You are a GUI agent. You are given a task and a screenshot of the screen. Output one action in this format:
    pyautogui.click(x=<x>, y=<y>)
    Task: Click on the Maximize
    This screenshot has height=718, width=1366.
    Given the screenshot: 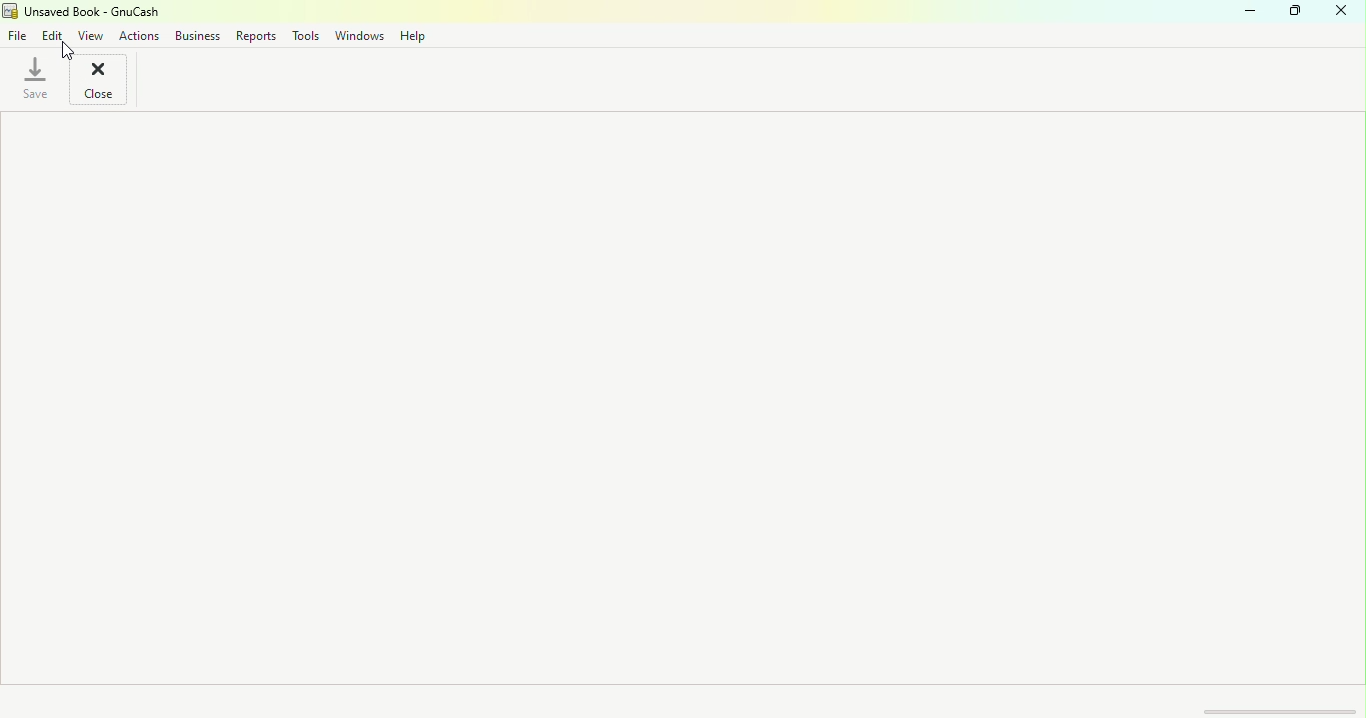 What is the action you would take?
    pyautogui.click(x=1301, y=13)
    